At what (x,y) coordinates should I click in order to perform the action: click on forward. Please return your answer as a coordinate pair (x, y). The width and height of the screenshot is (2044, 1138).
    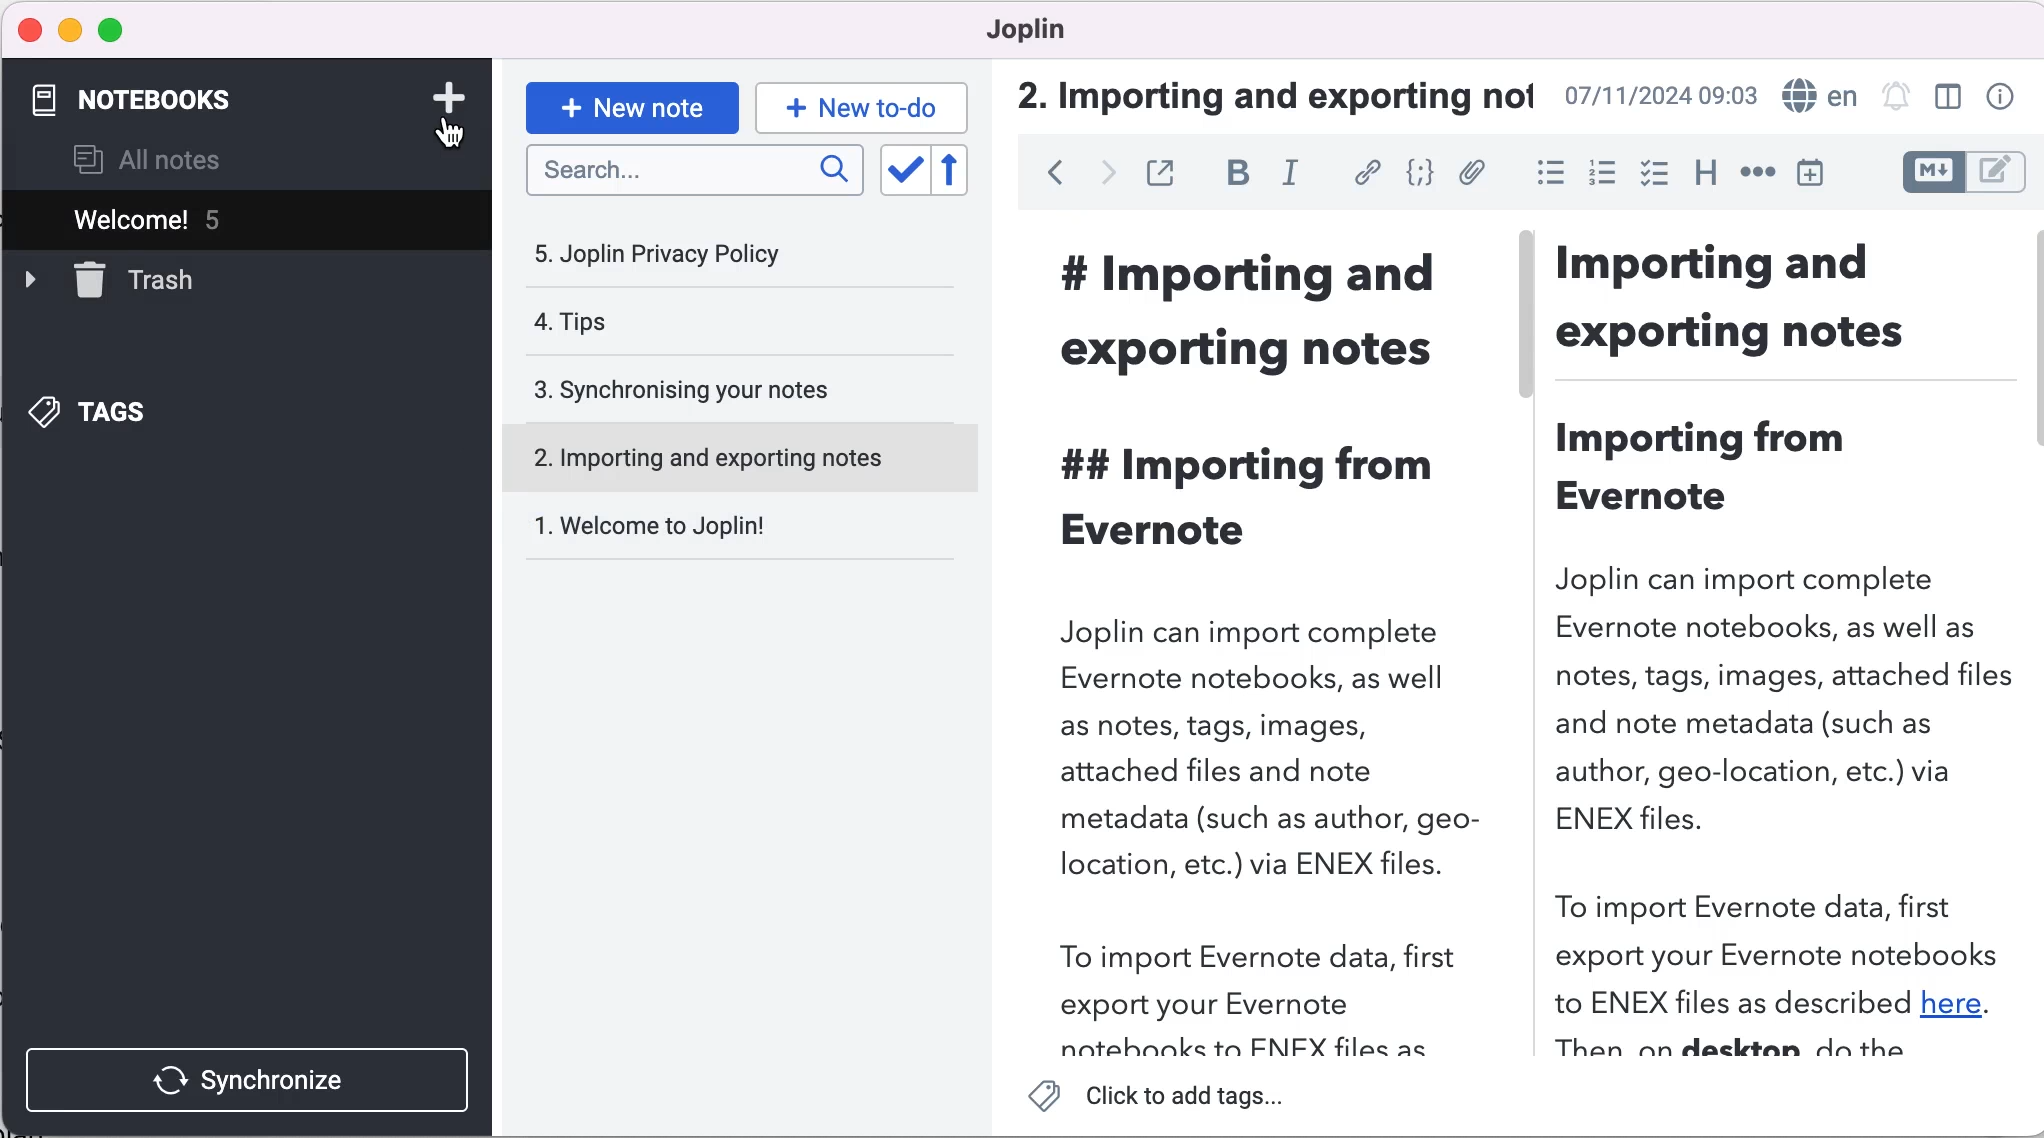
    Looking at the image, I should click on (1105, 176).